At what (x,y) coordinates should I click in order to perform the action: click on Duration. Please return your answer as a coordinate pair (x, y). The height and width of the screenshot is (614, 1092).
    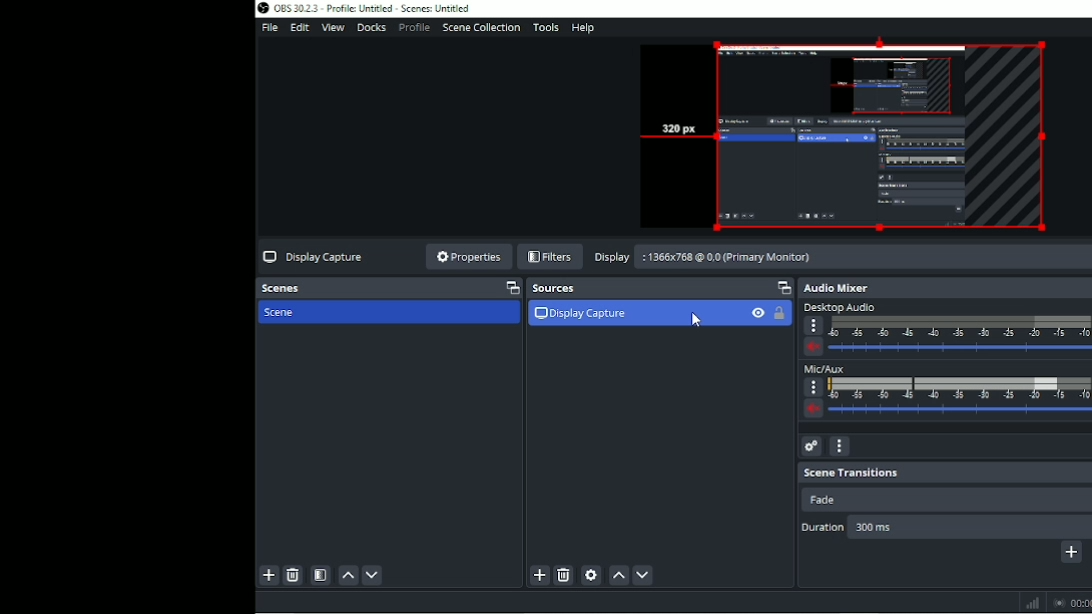
    Looking at the image, I should click on (944, 526).